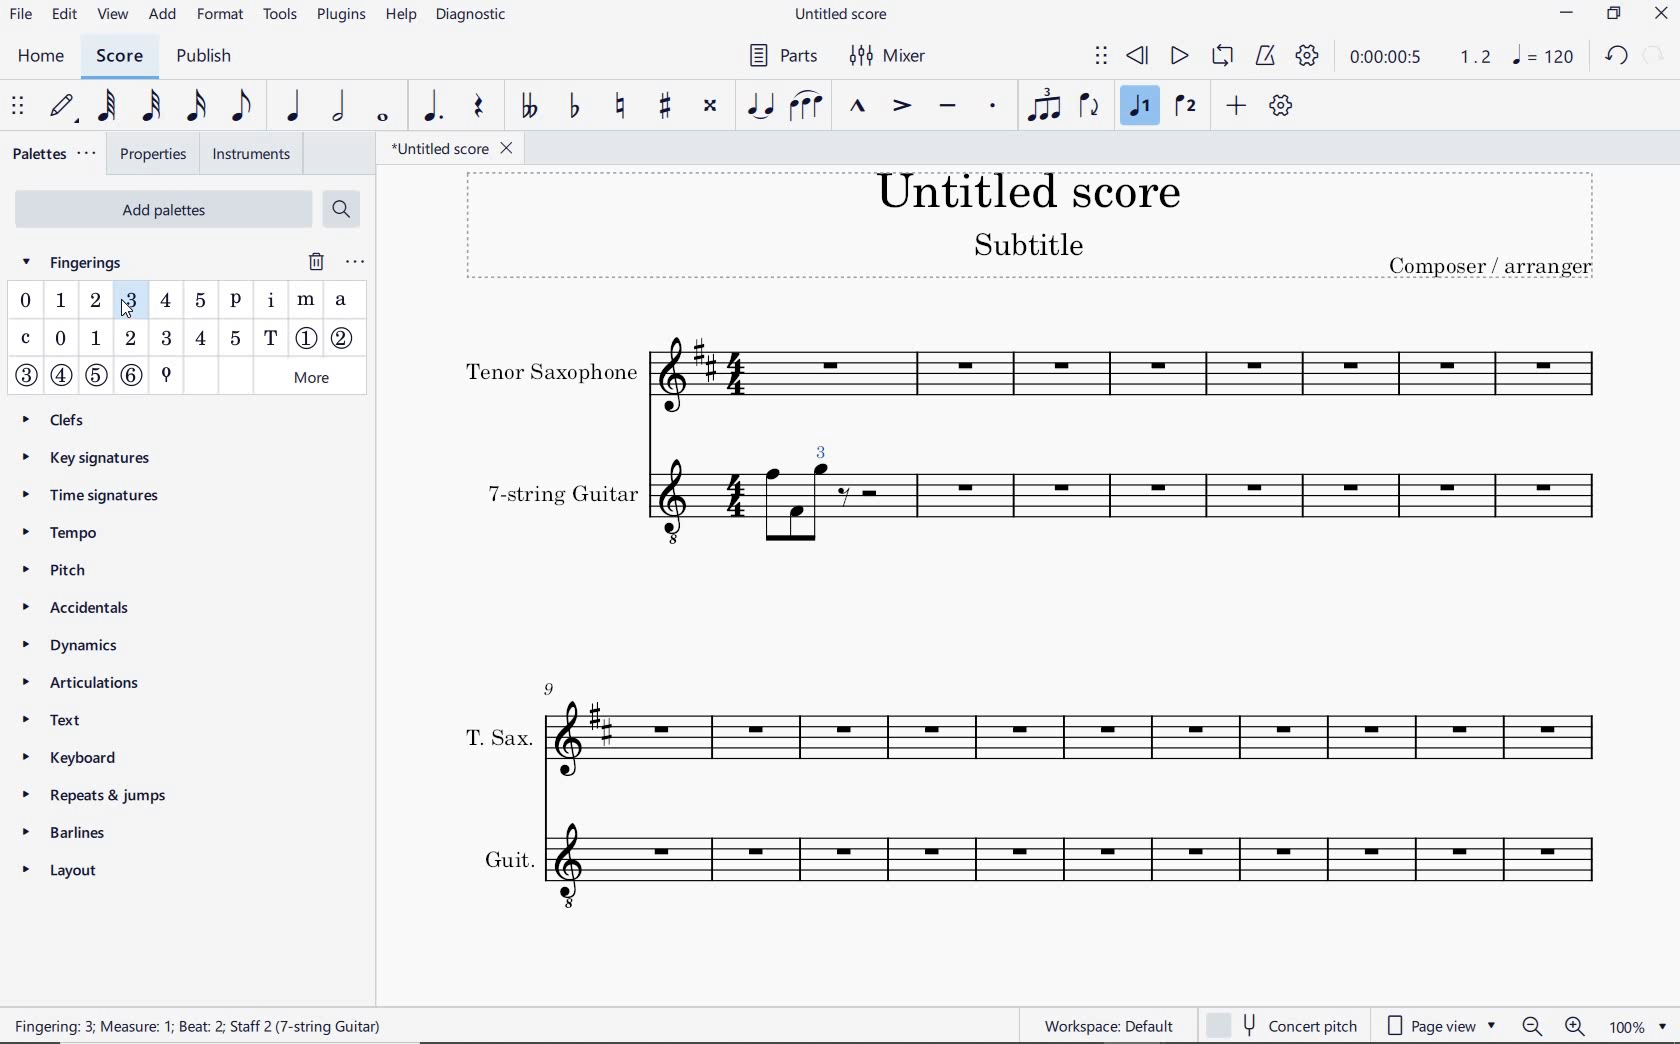 This screenshot has width=1680, height=1044. What do you see at coordinates (1109, 1025) in the screenshot?
I see `workspace default` at bounding box center [1109, 1025].